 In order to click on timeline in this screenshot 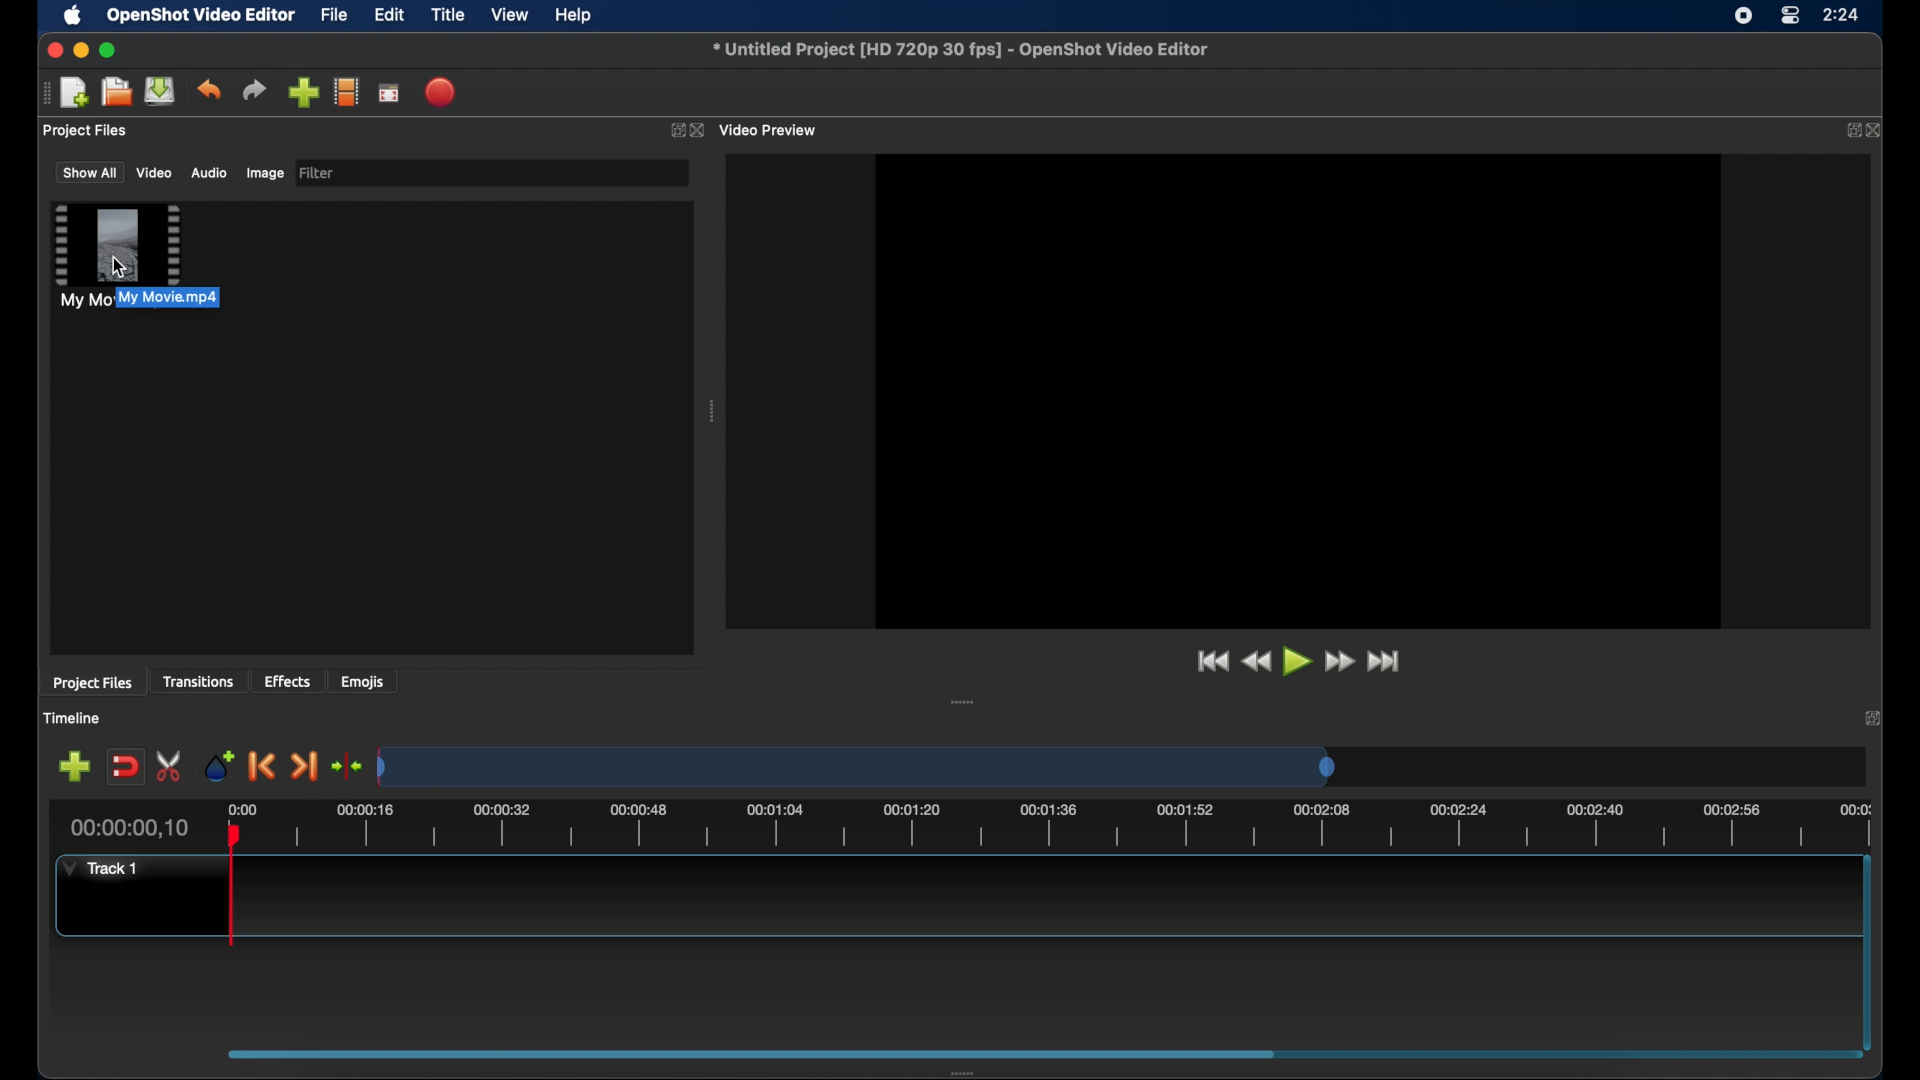, I will do `click(73, 718)`.